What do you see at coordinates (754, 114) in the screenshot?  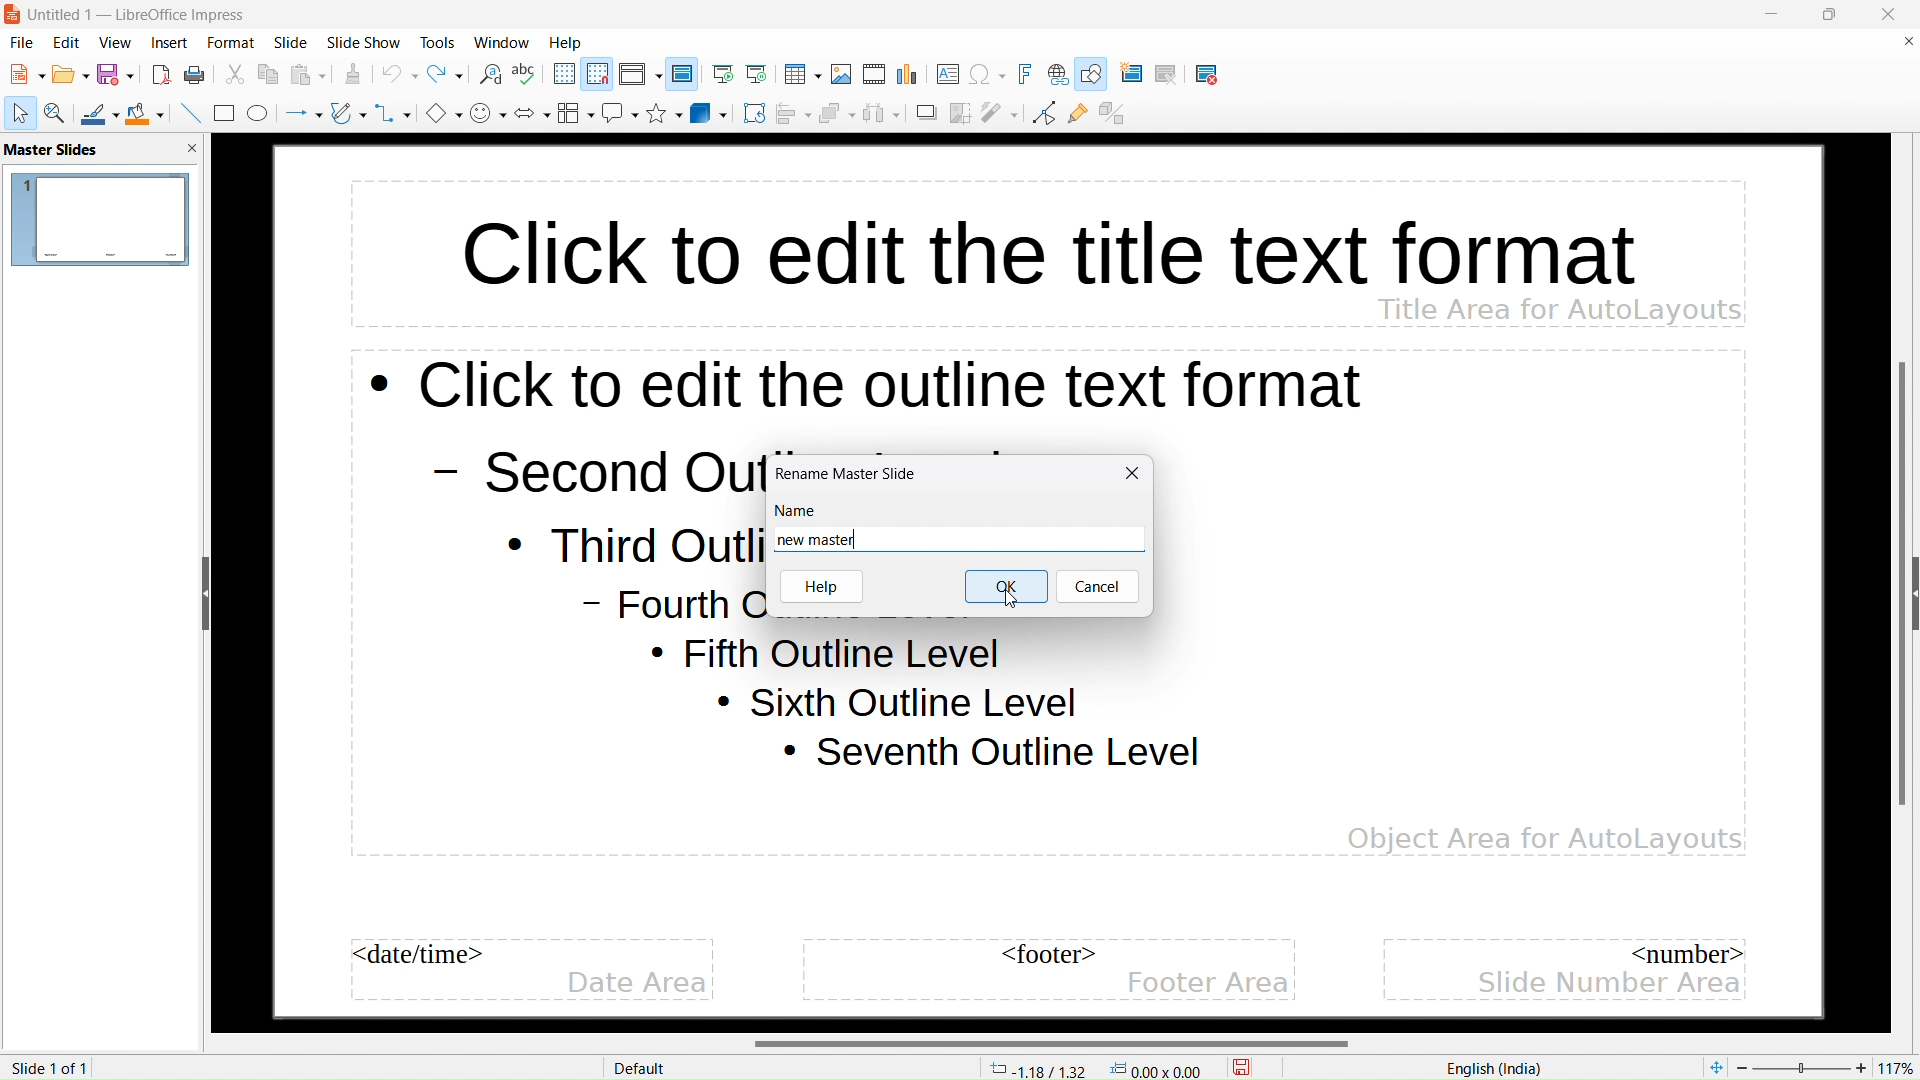 I see `rotate` at bounding box center [754, 114].